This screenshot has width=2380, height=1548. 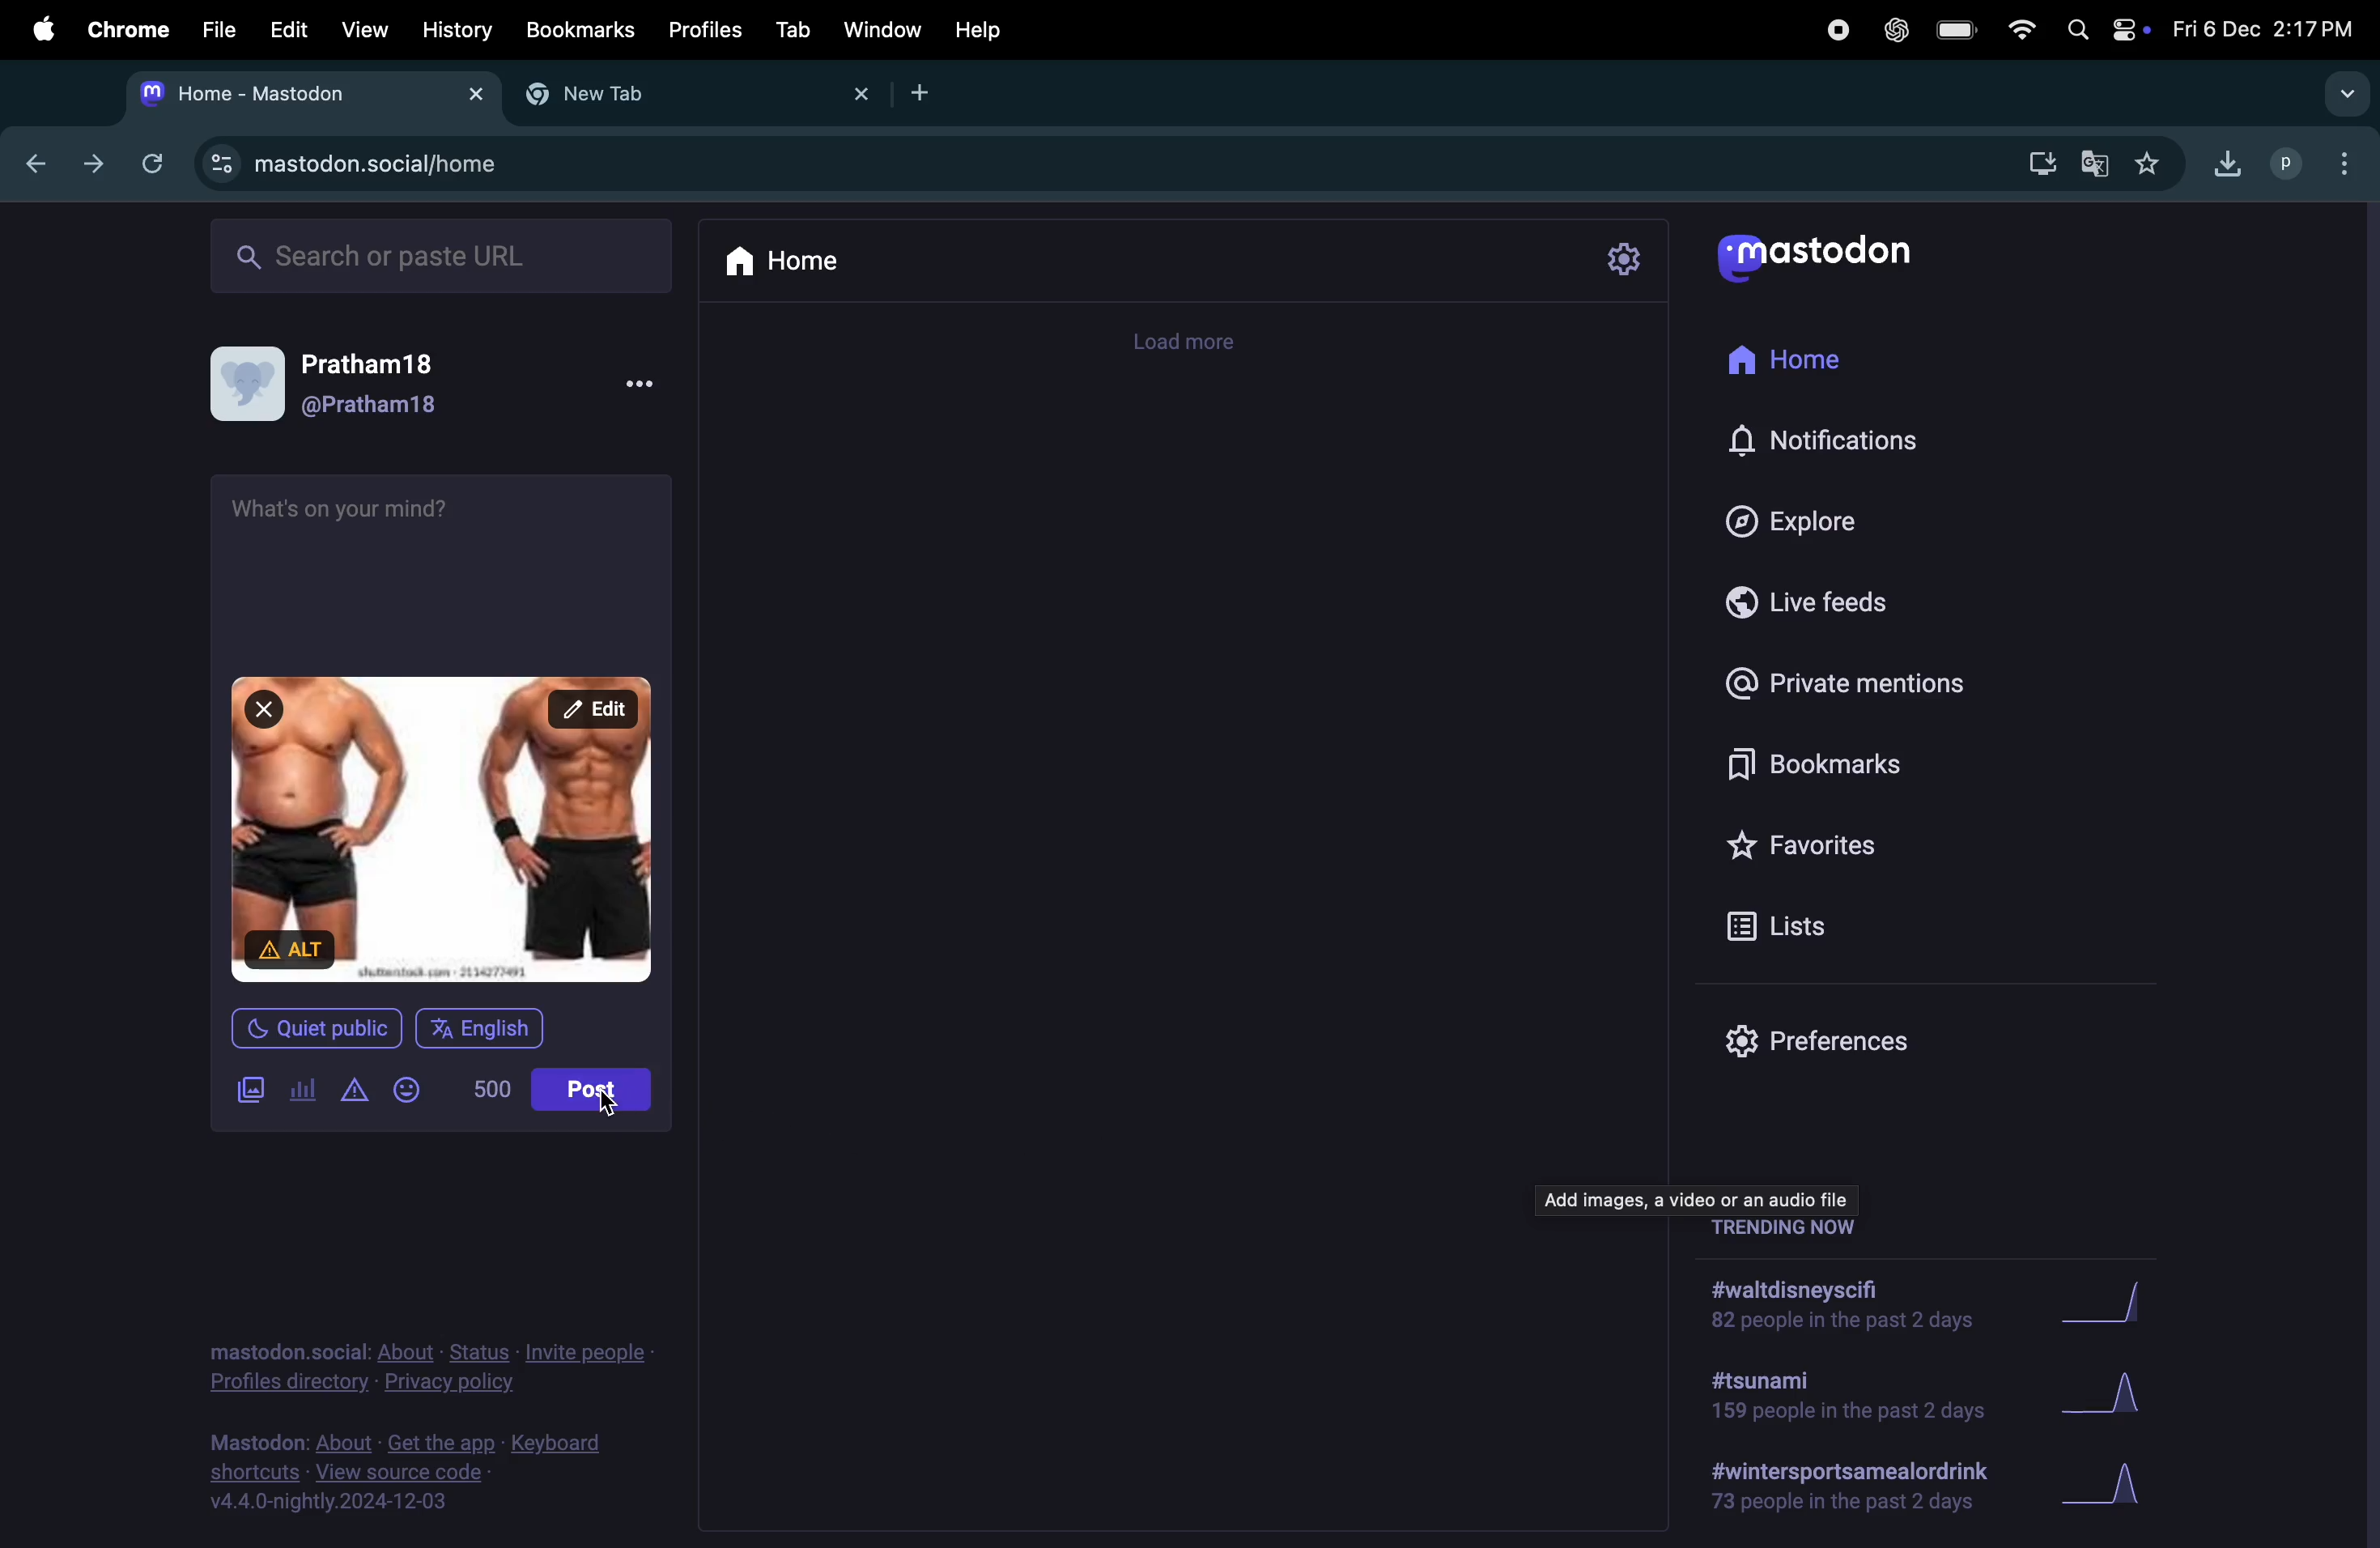 What do you see at coordinates (360, 28) in the screenshot?
I see `view` at bounding box center [360, 28].